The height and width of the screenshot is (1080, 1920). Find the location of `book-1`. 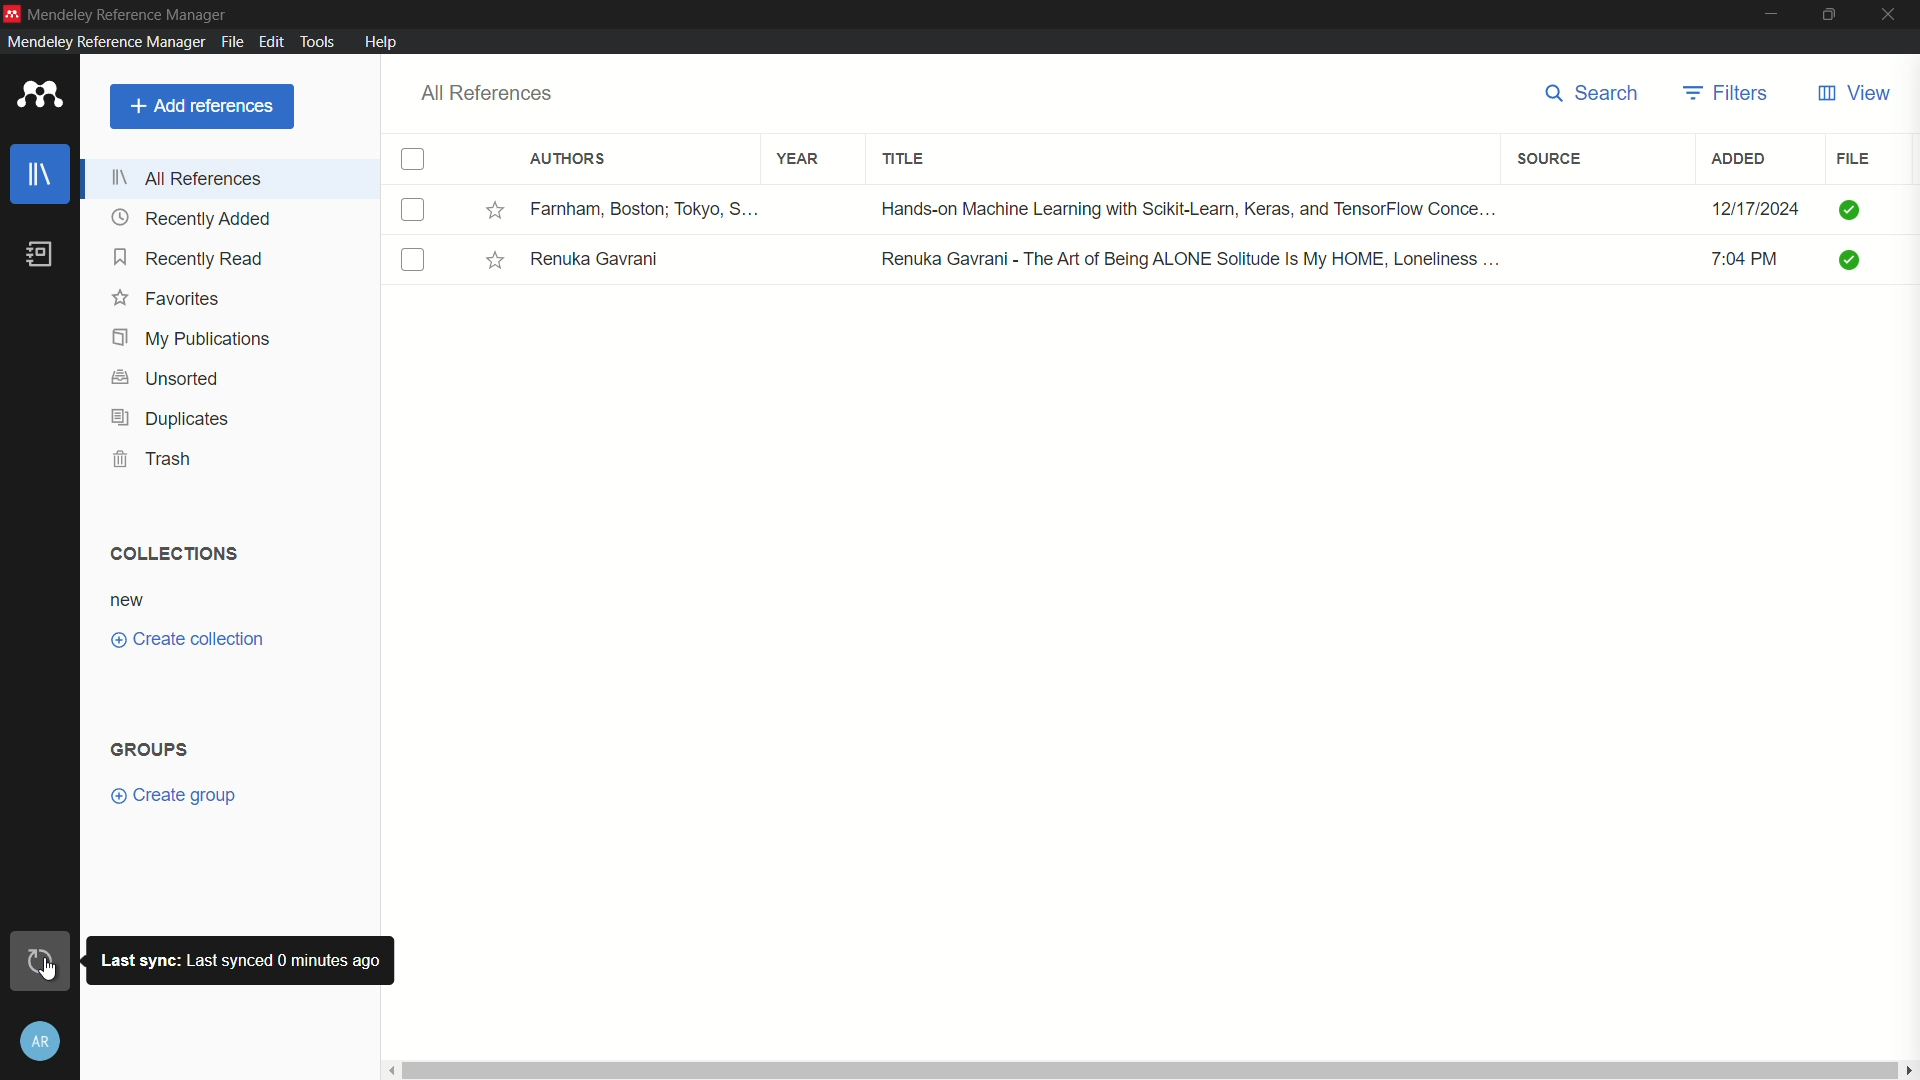

book-1 is located at coordinates (412, 211).